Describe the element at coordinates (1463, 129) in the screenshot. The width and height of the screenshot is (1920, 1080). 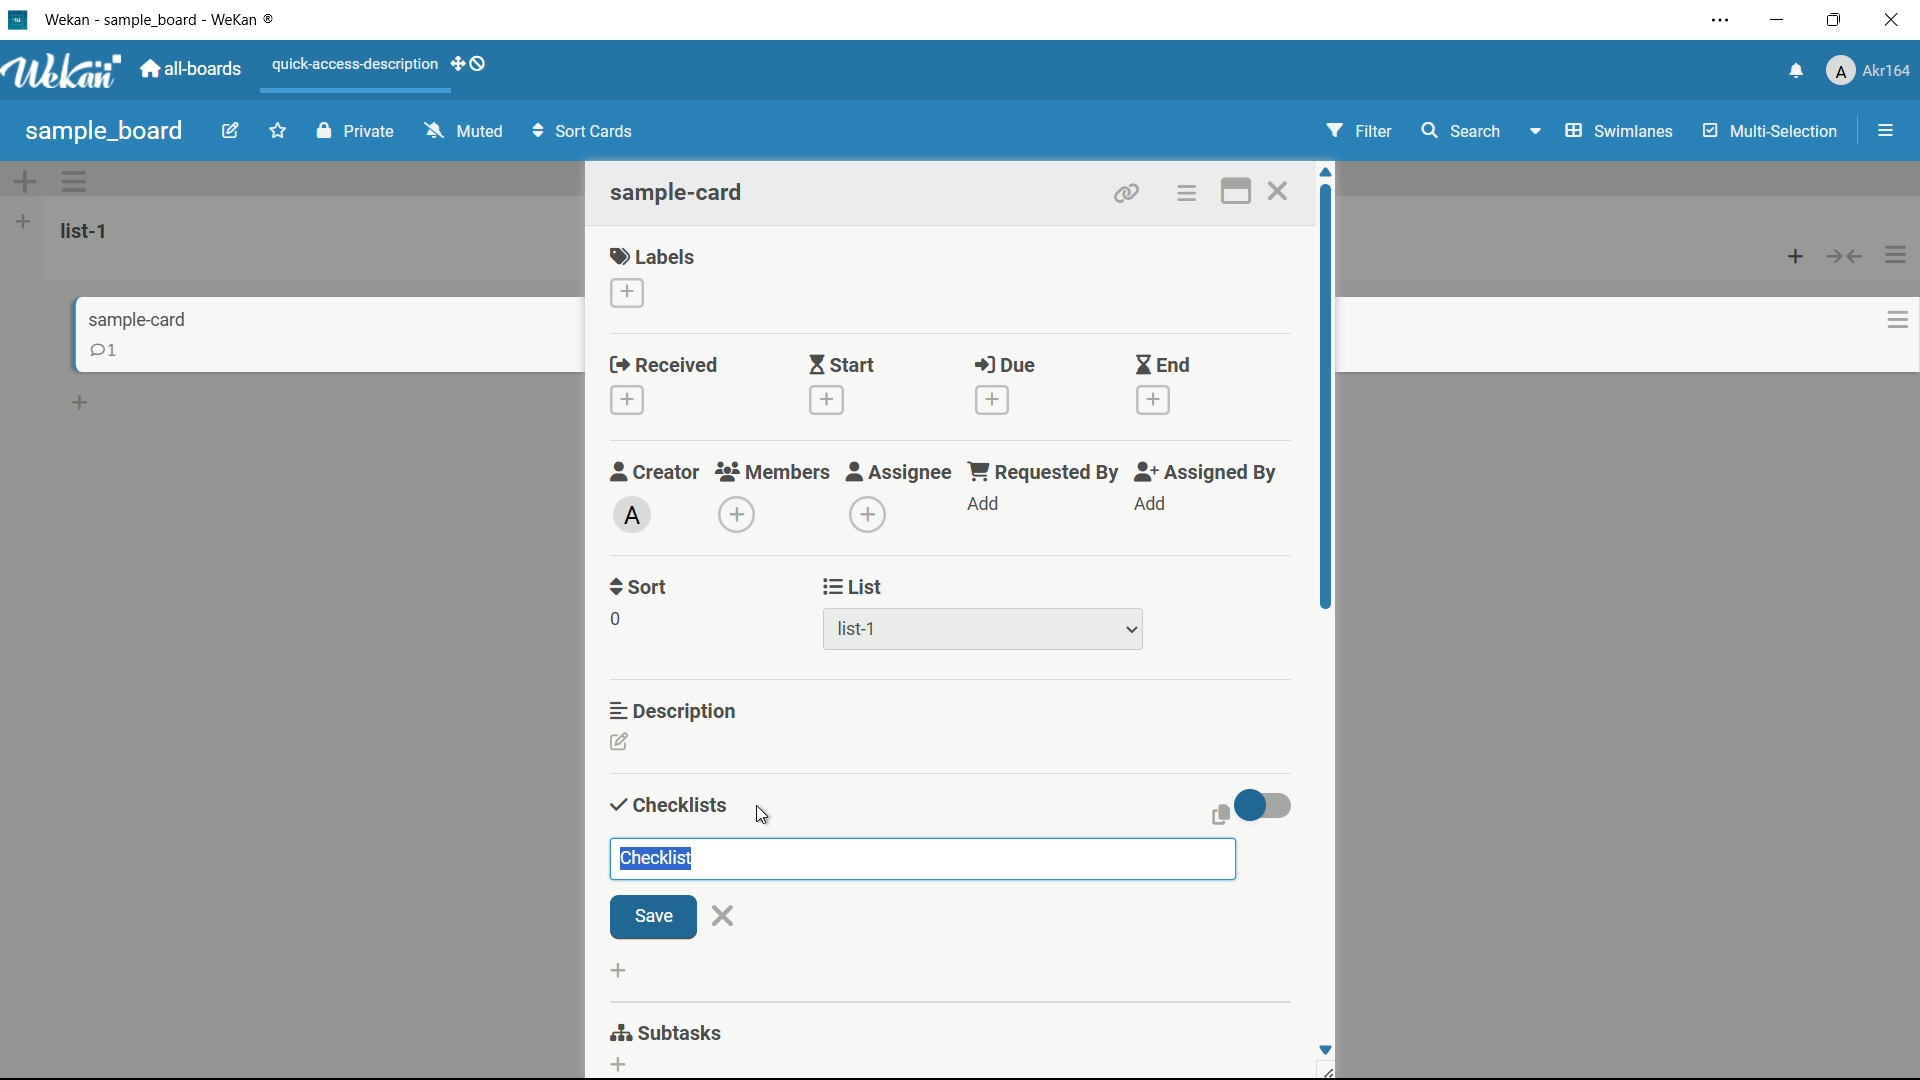
I see `search` at that location.